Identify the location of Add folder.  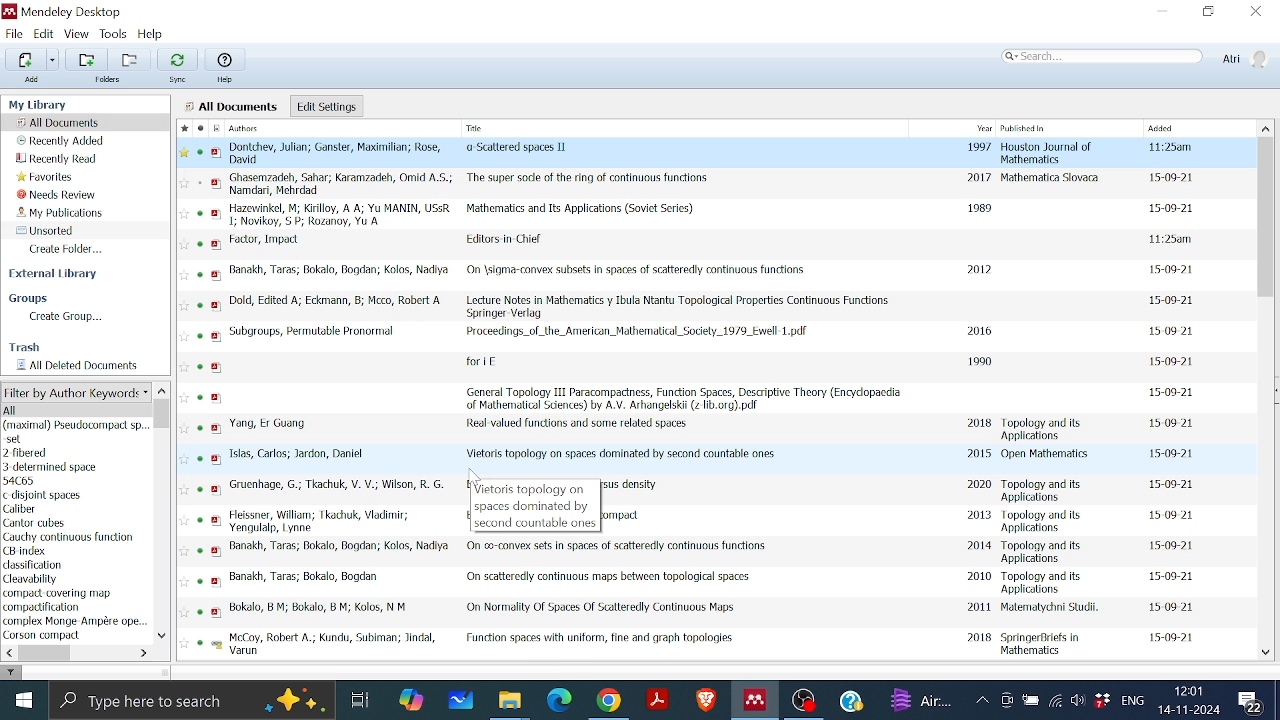
(88, 61).